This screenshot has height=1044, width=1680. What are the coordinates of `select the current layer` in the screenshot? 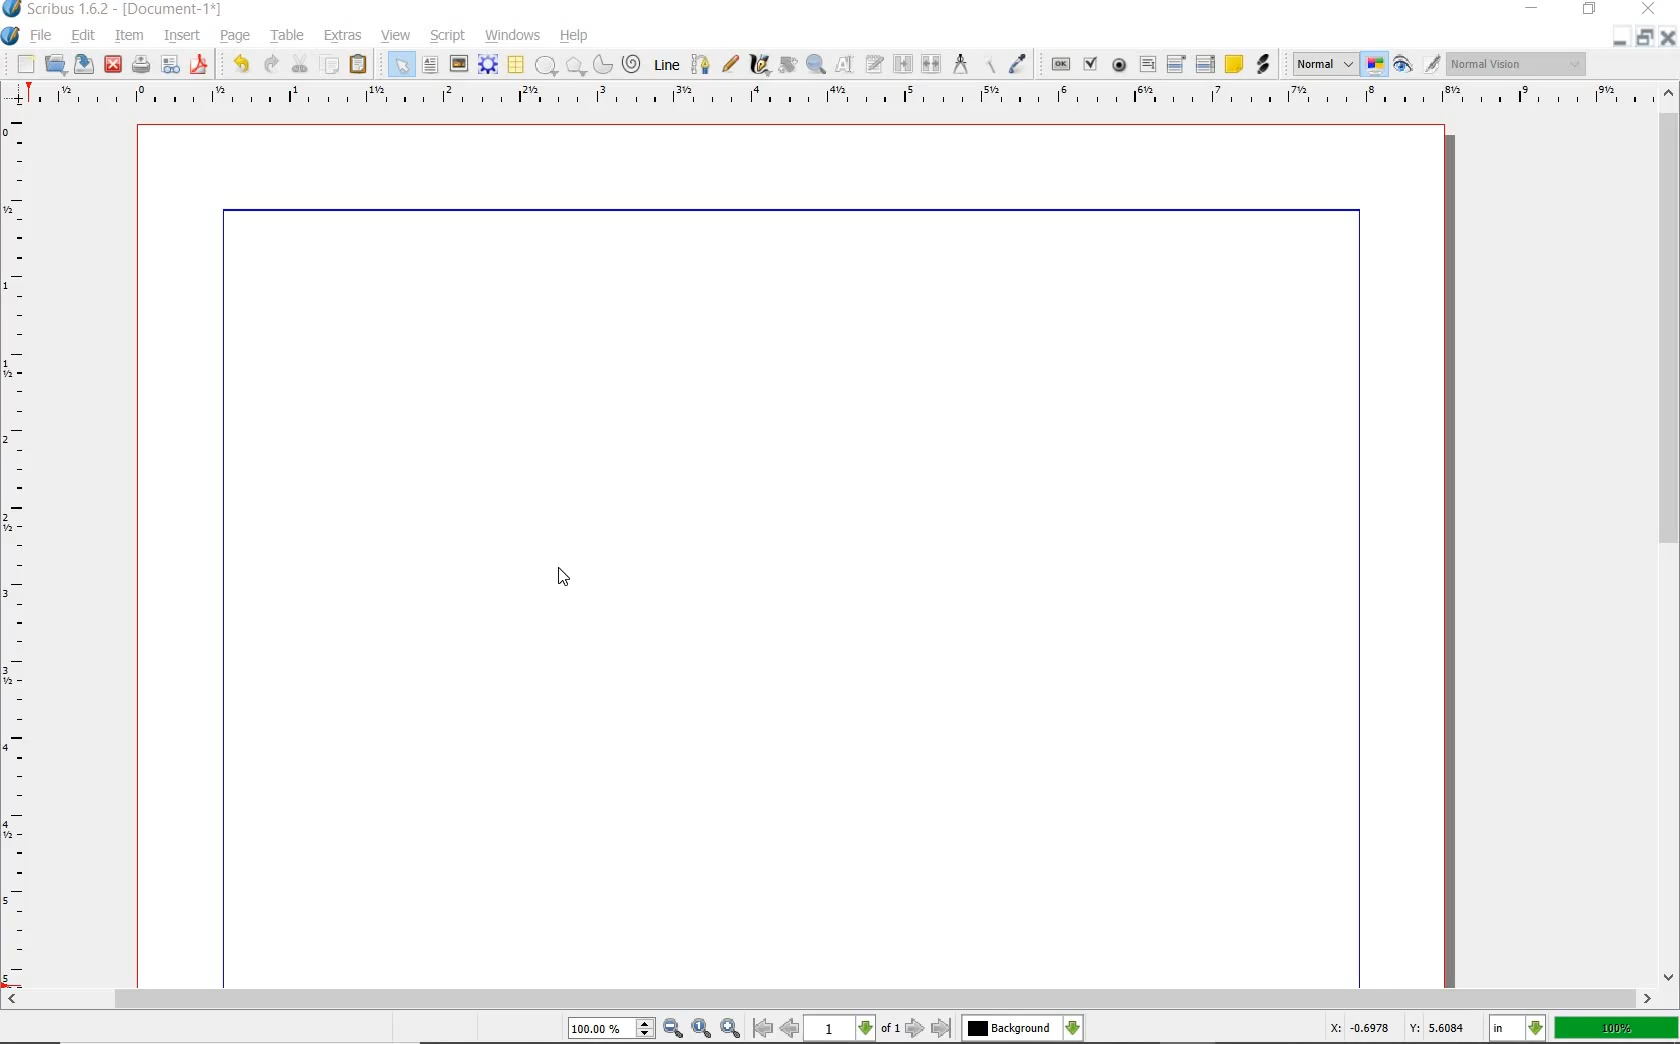 It's located at (1073, 1028).